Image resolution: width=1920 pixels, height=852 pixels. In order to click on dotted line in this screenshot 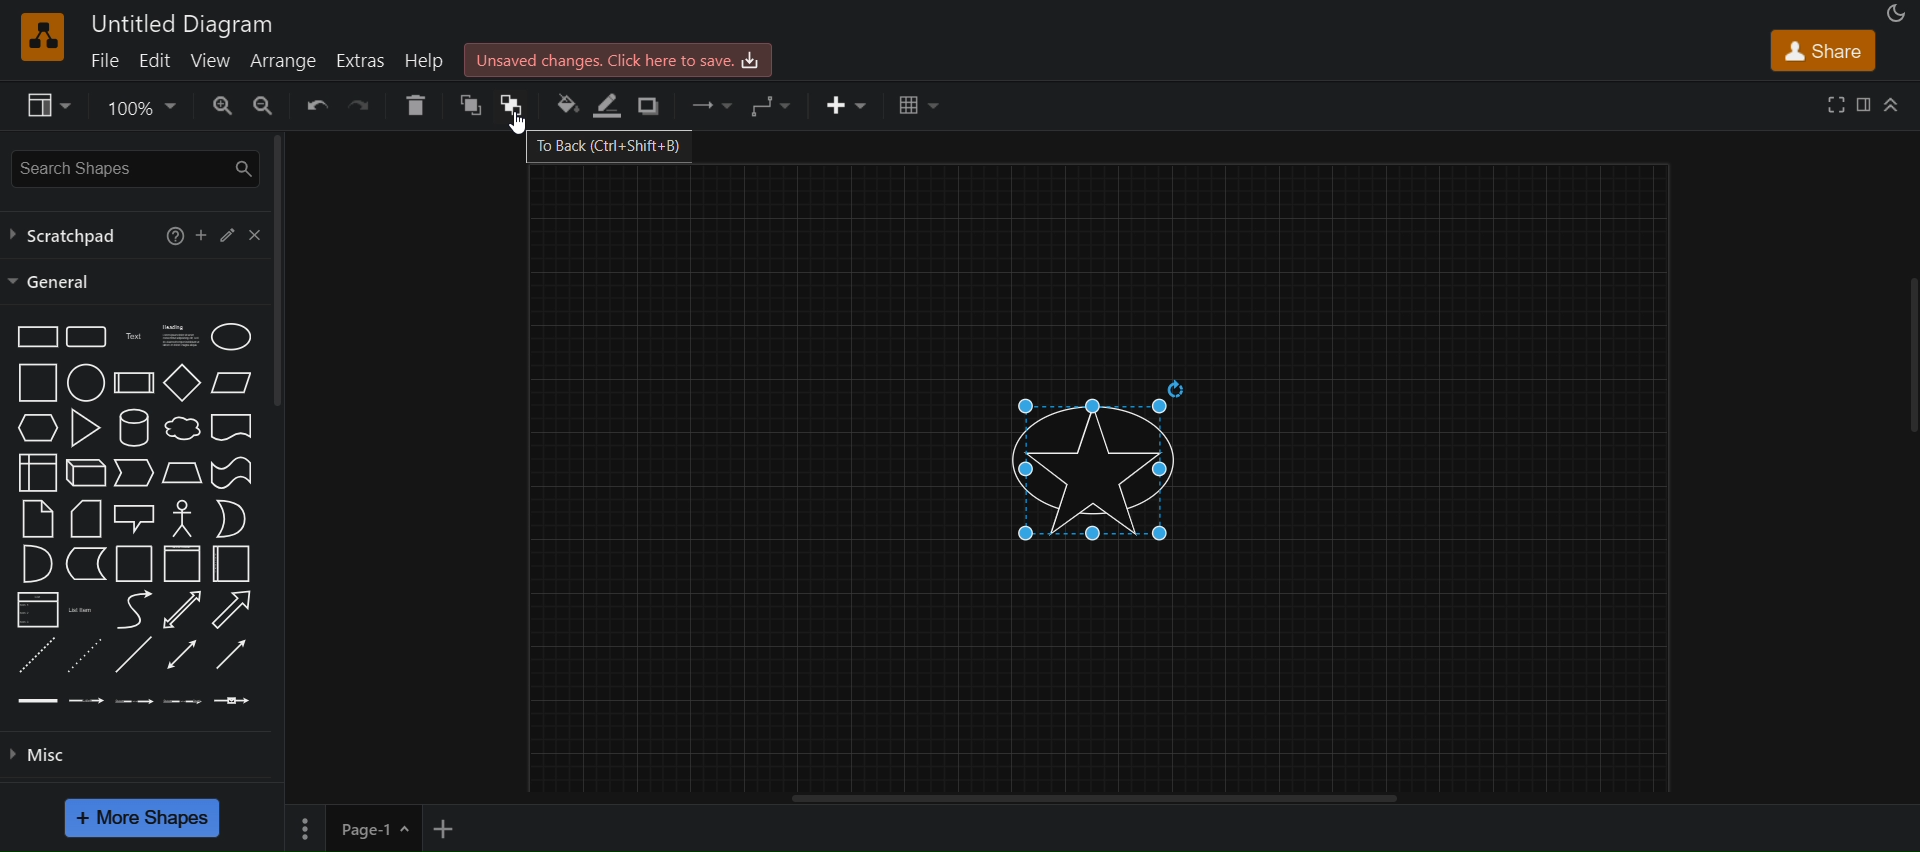, I will do `click(86, 653)`.